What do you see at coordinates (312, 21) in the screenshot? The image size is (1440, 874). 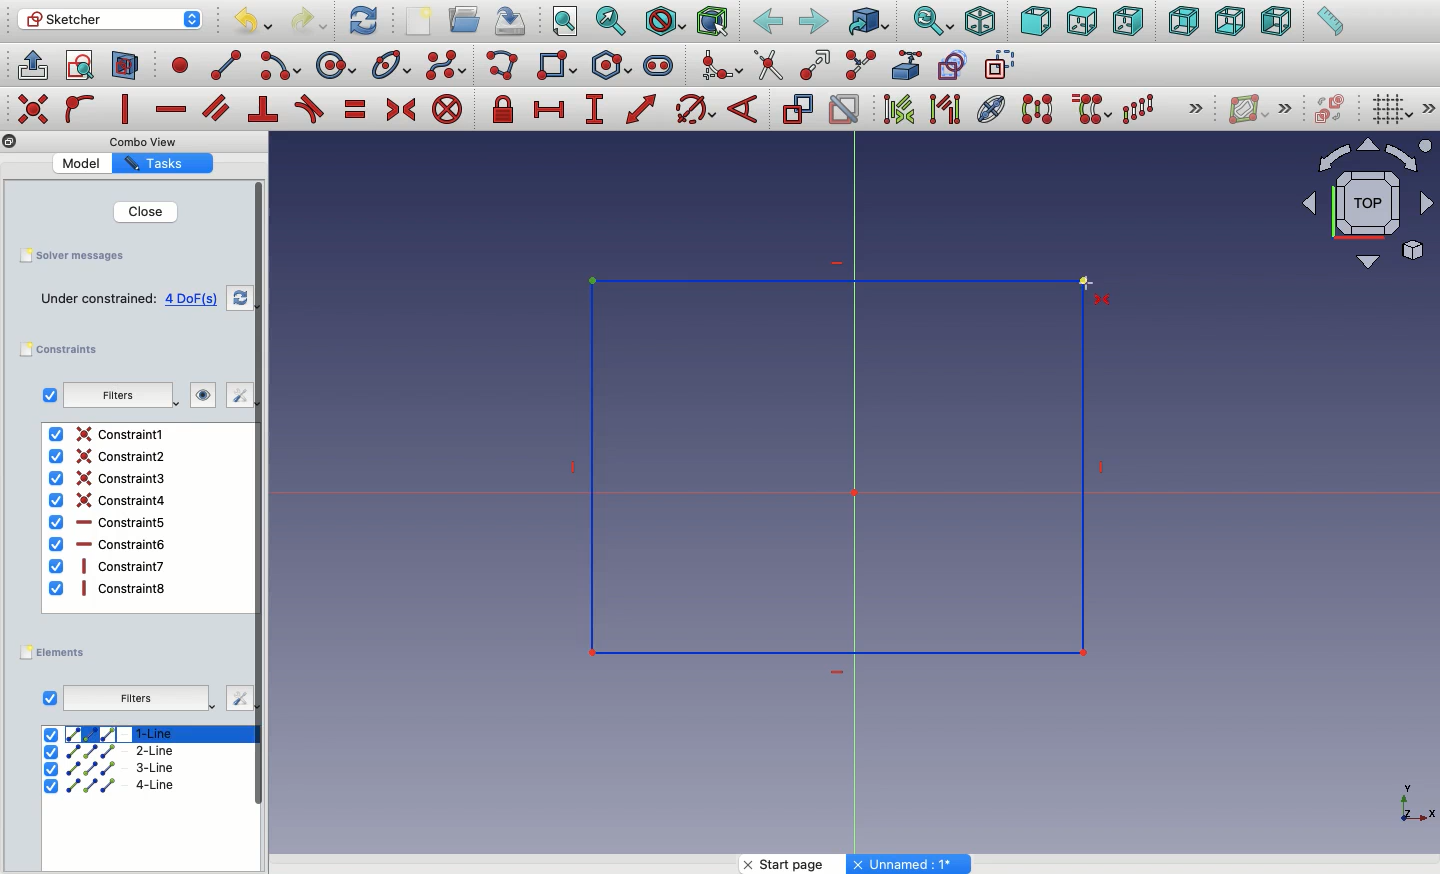 I see `Redo` at bounding box center [312, 21].